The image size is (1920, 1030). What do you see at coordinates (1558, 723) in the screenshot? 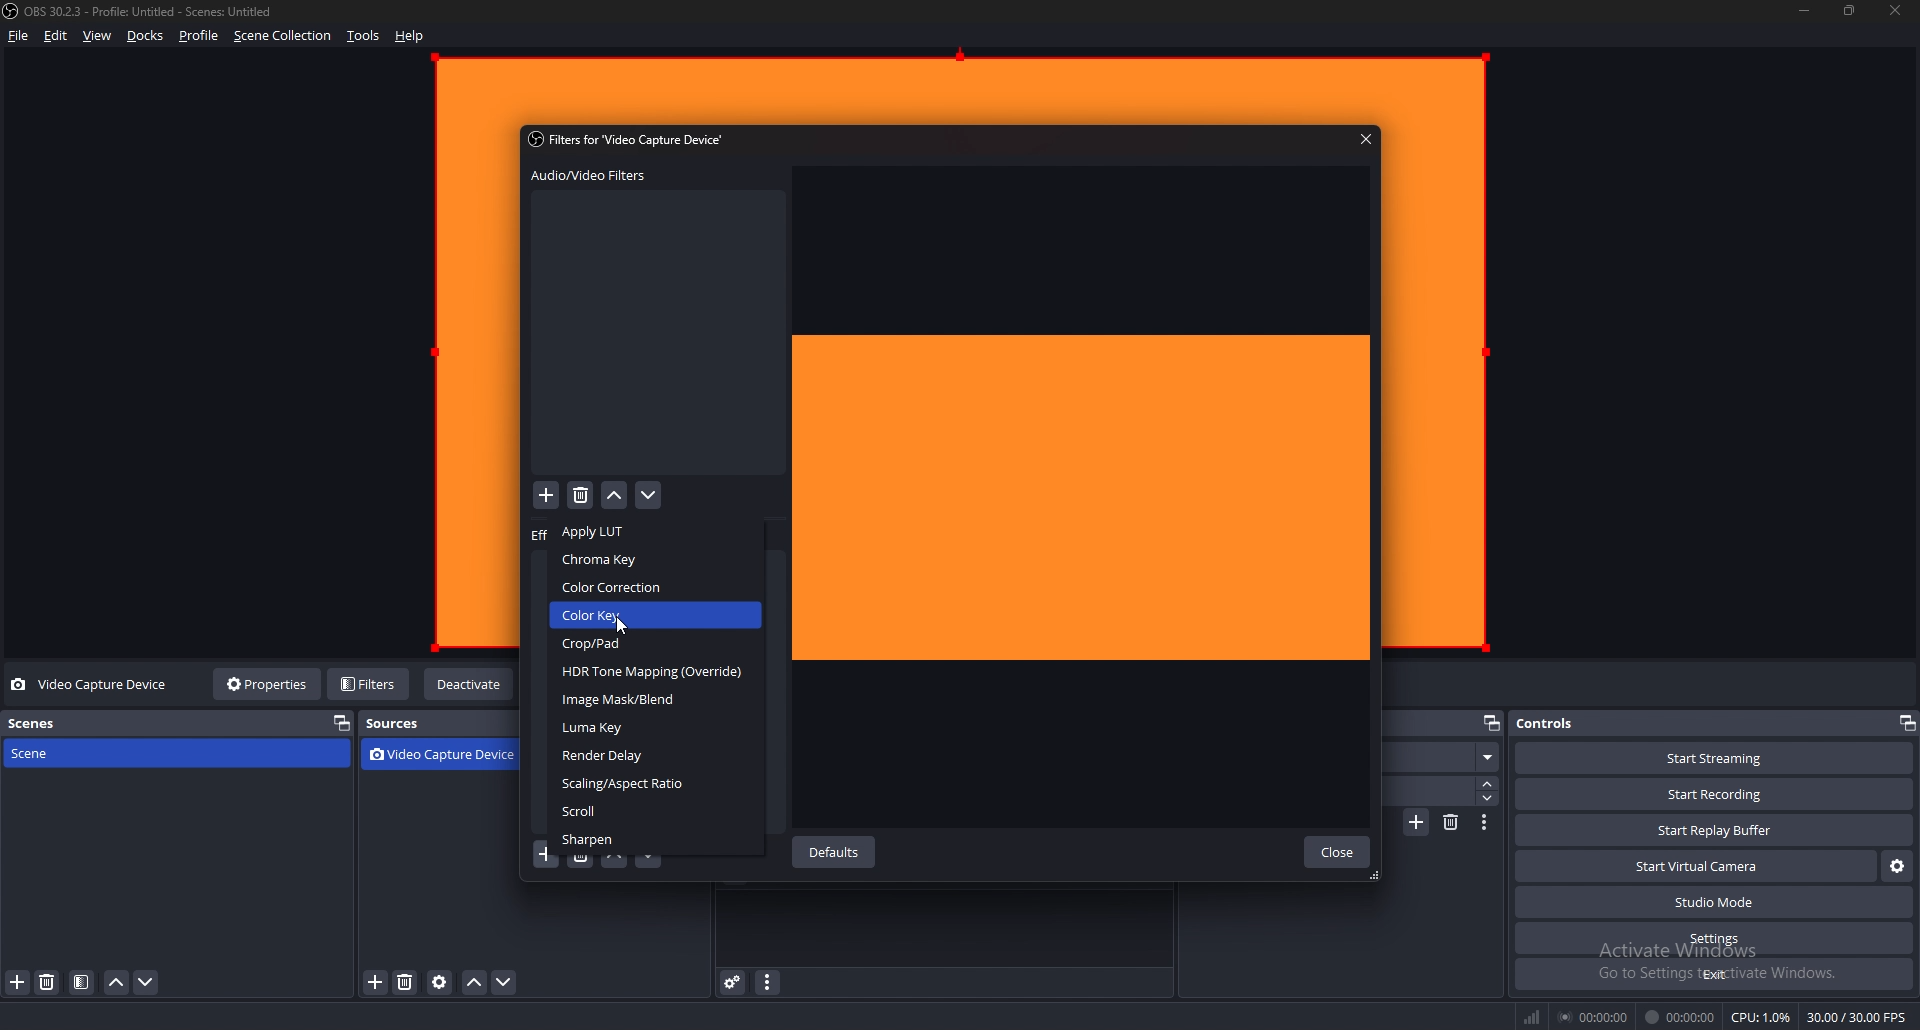
I see `controls` at bounding box center [1558, 723].